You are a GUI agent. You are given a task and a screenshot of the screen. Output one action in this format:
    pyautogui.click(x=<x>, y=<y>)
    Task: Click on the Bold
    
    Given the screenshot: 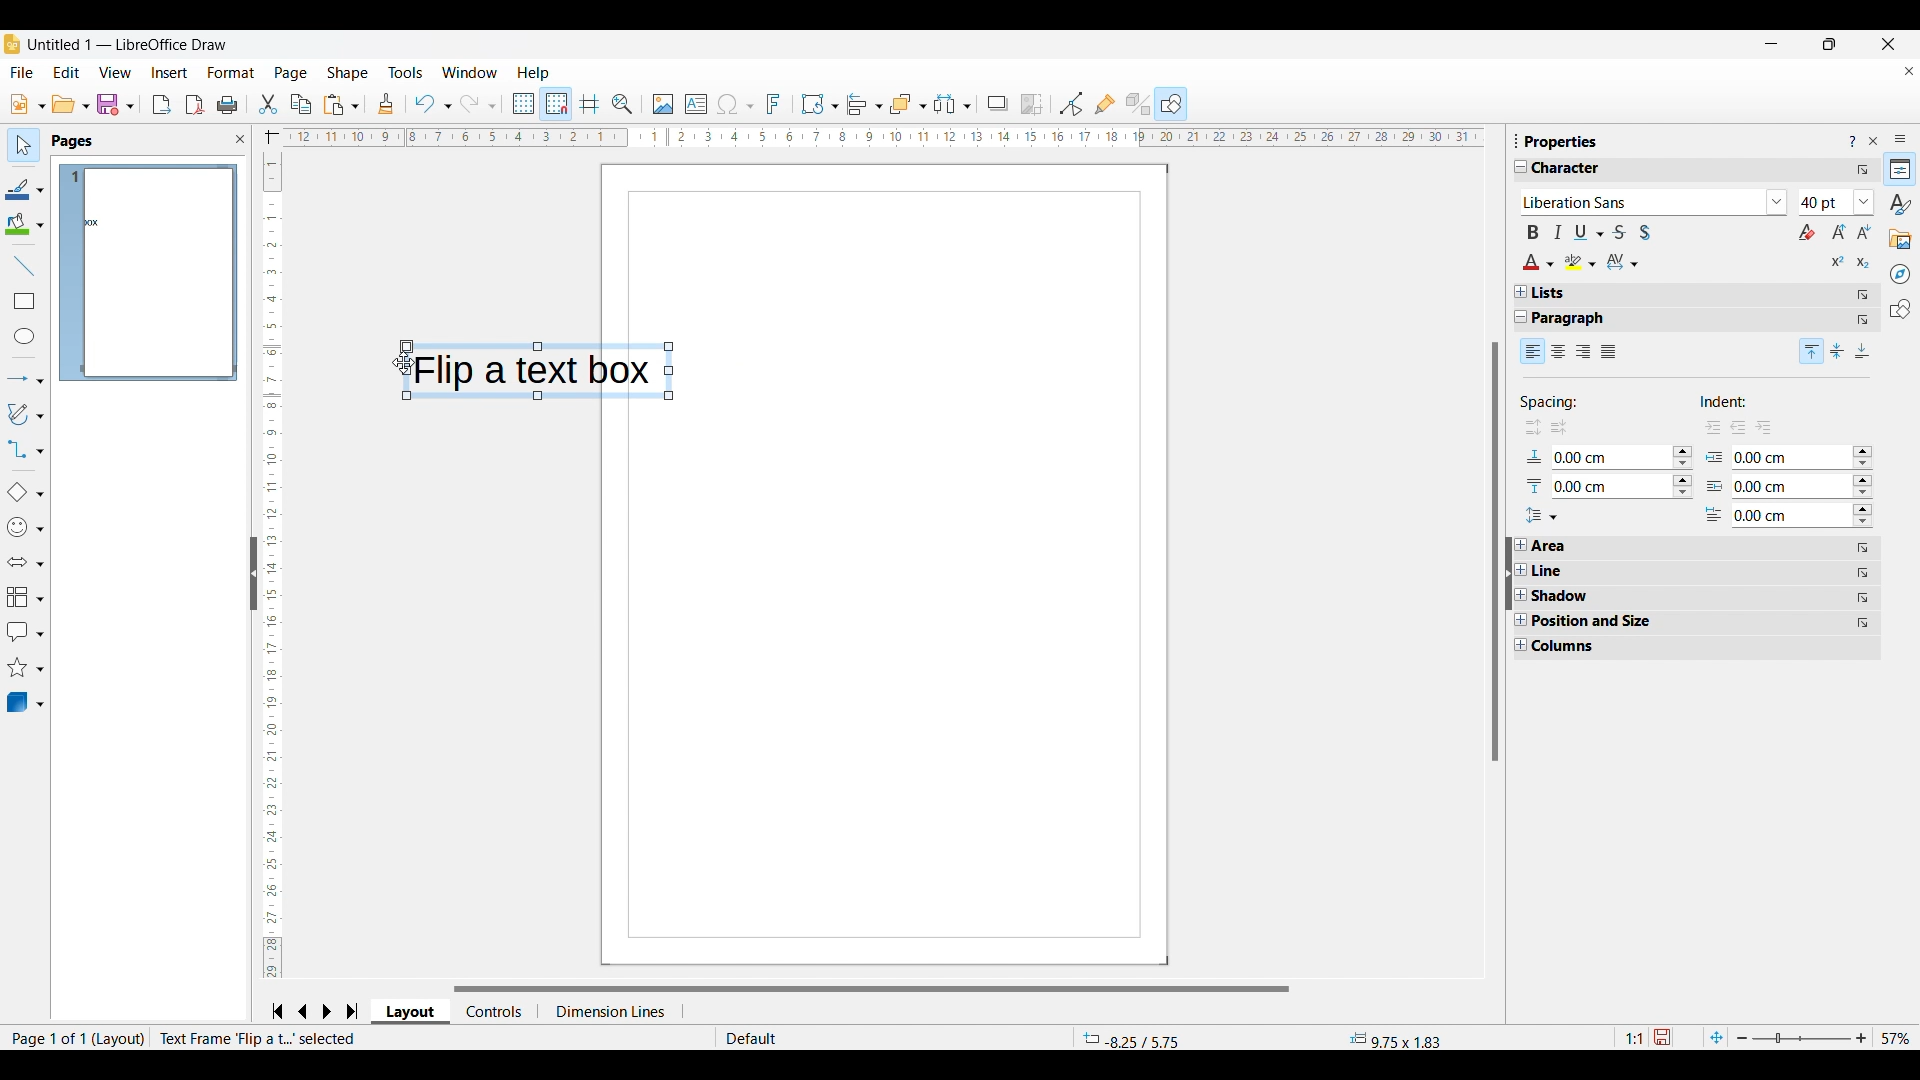 What is the action you would take?
    pyautogui.click(x=1533, y=232)
    